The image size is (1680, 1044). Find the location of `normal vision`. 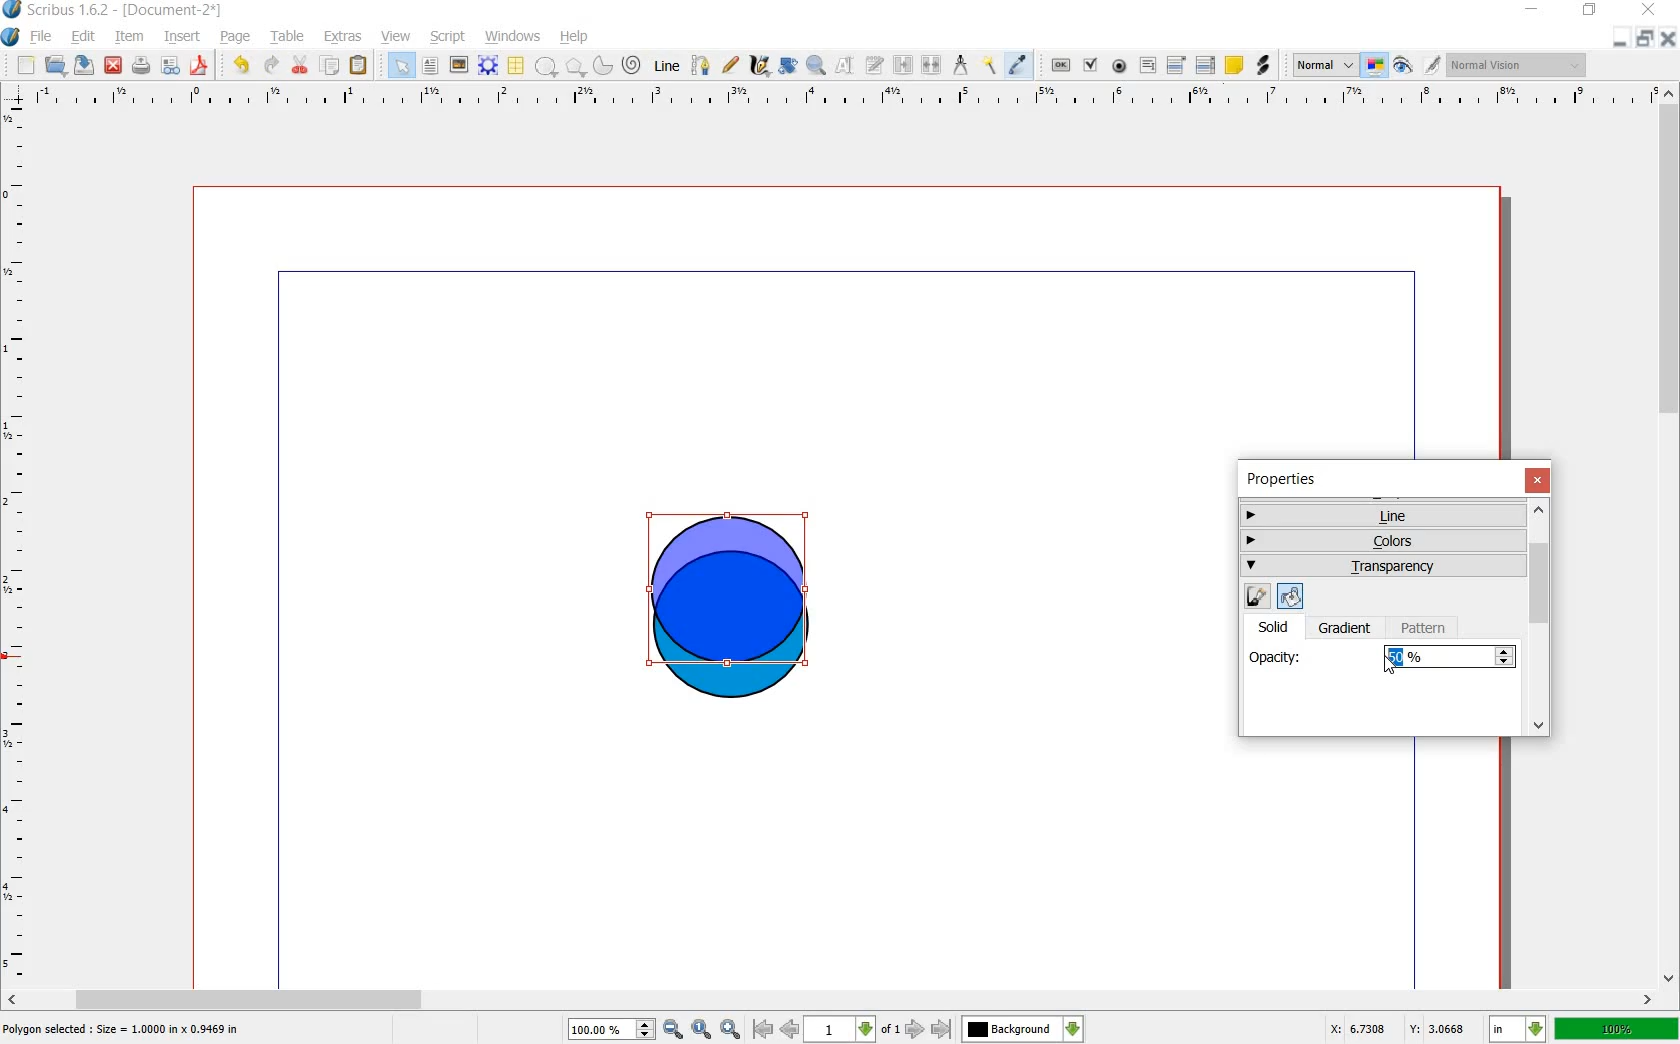

normal vision is located at coordinates (1517, 66).